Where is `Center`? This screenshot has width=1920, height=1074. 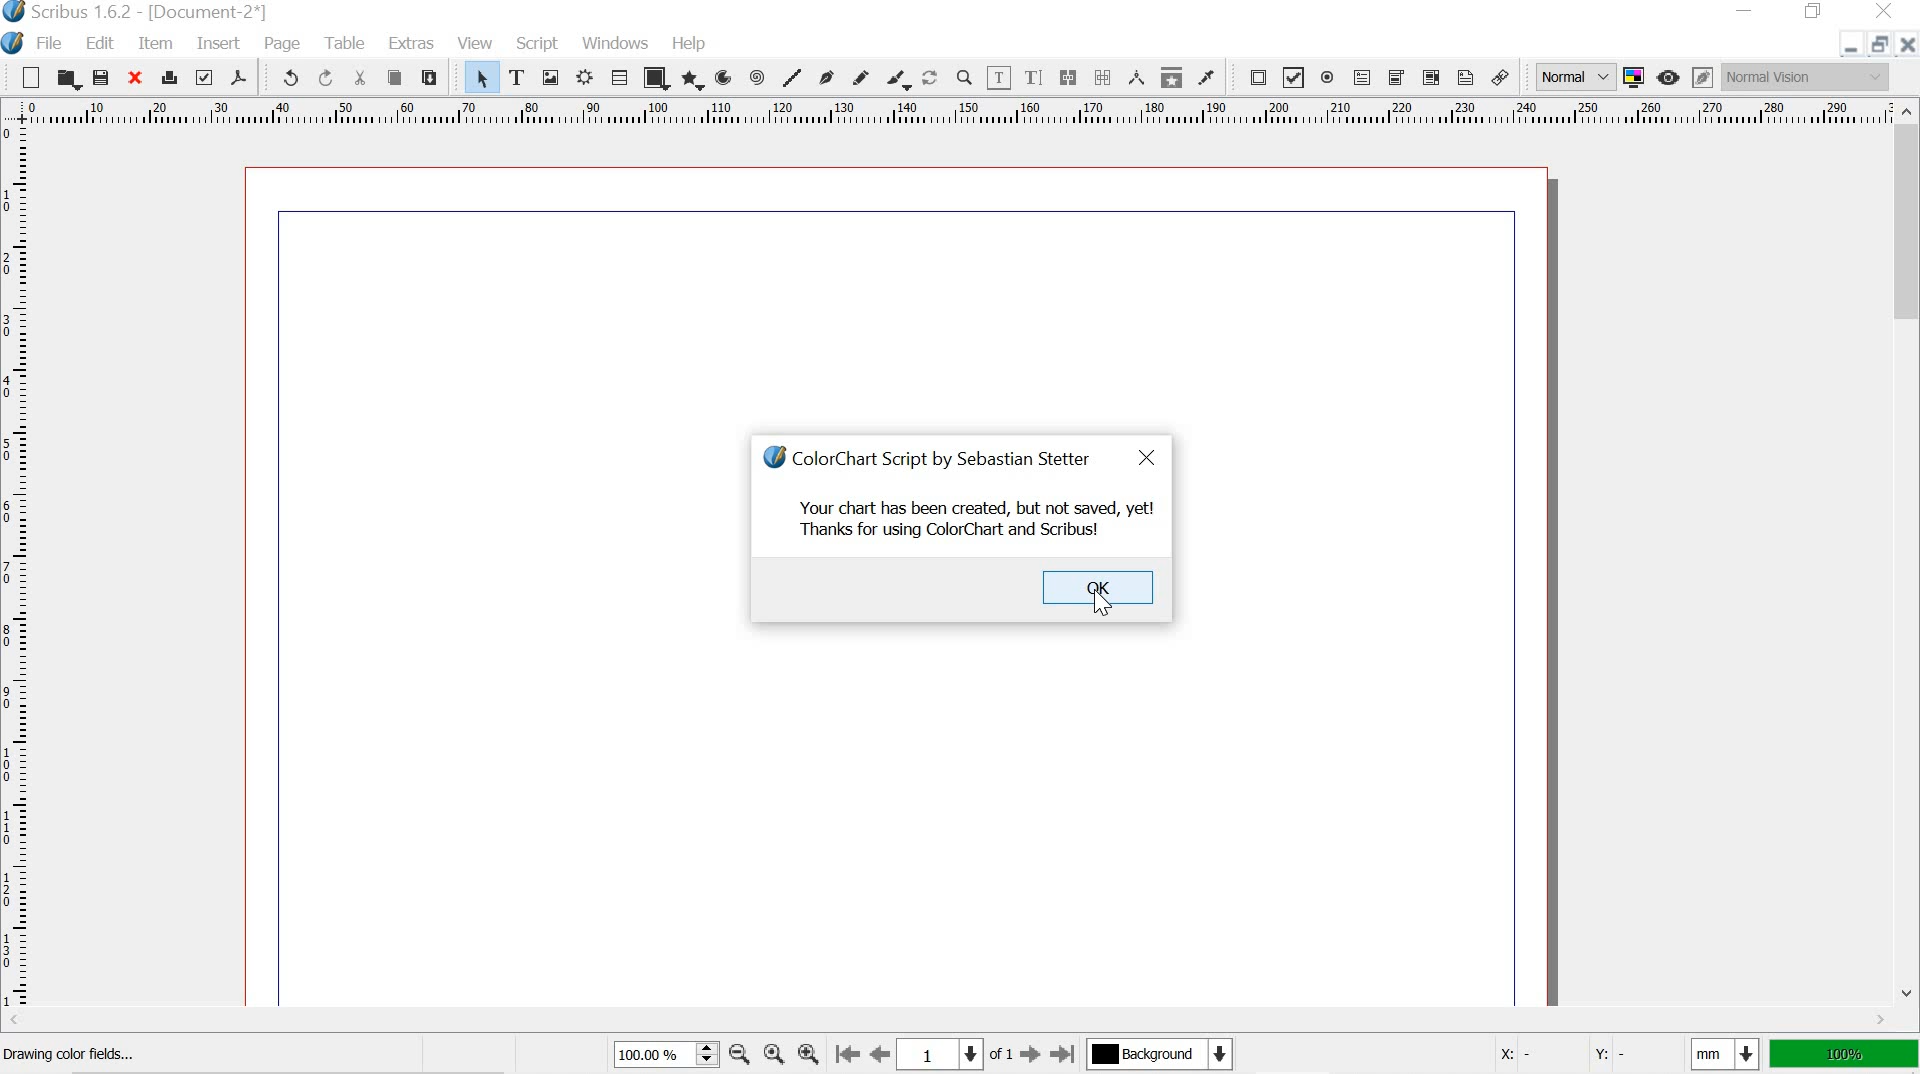 Center is located at coordinates (772, 1054).